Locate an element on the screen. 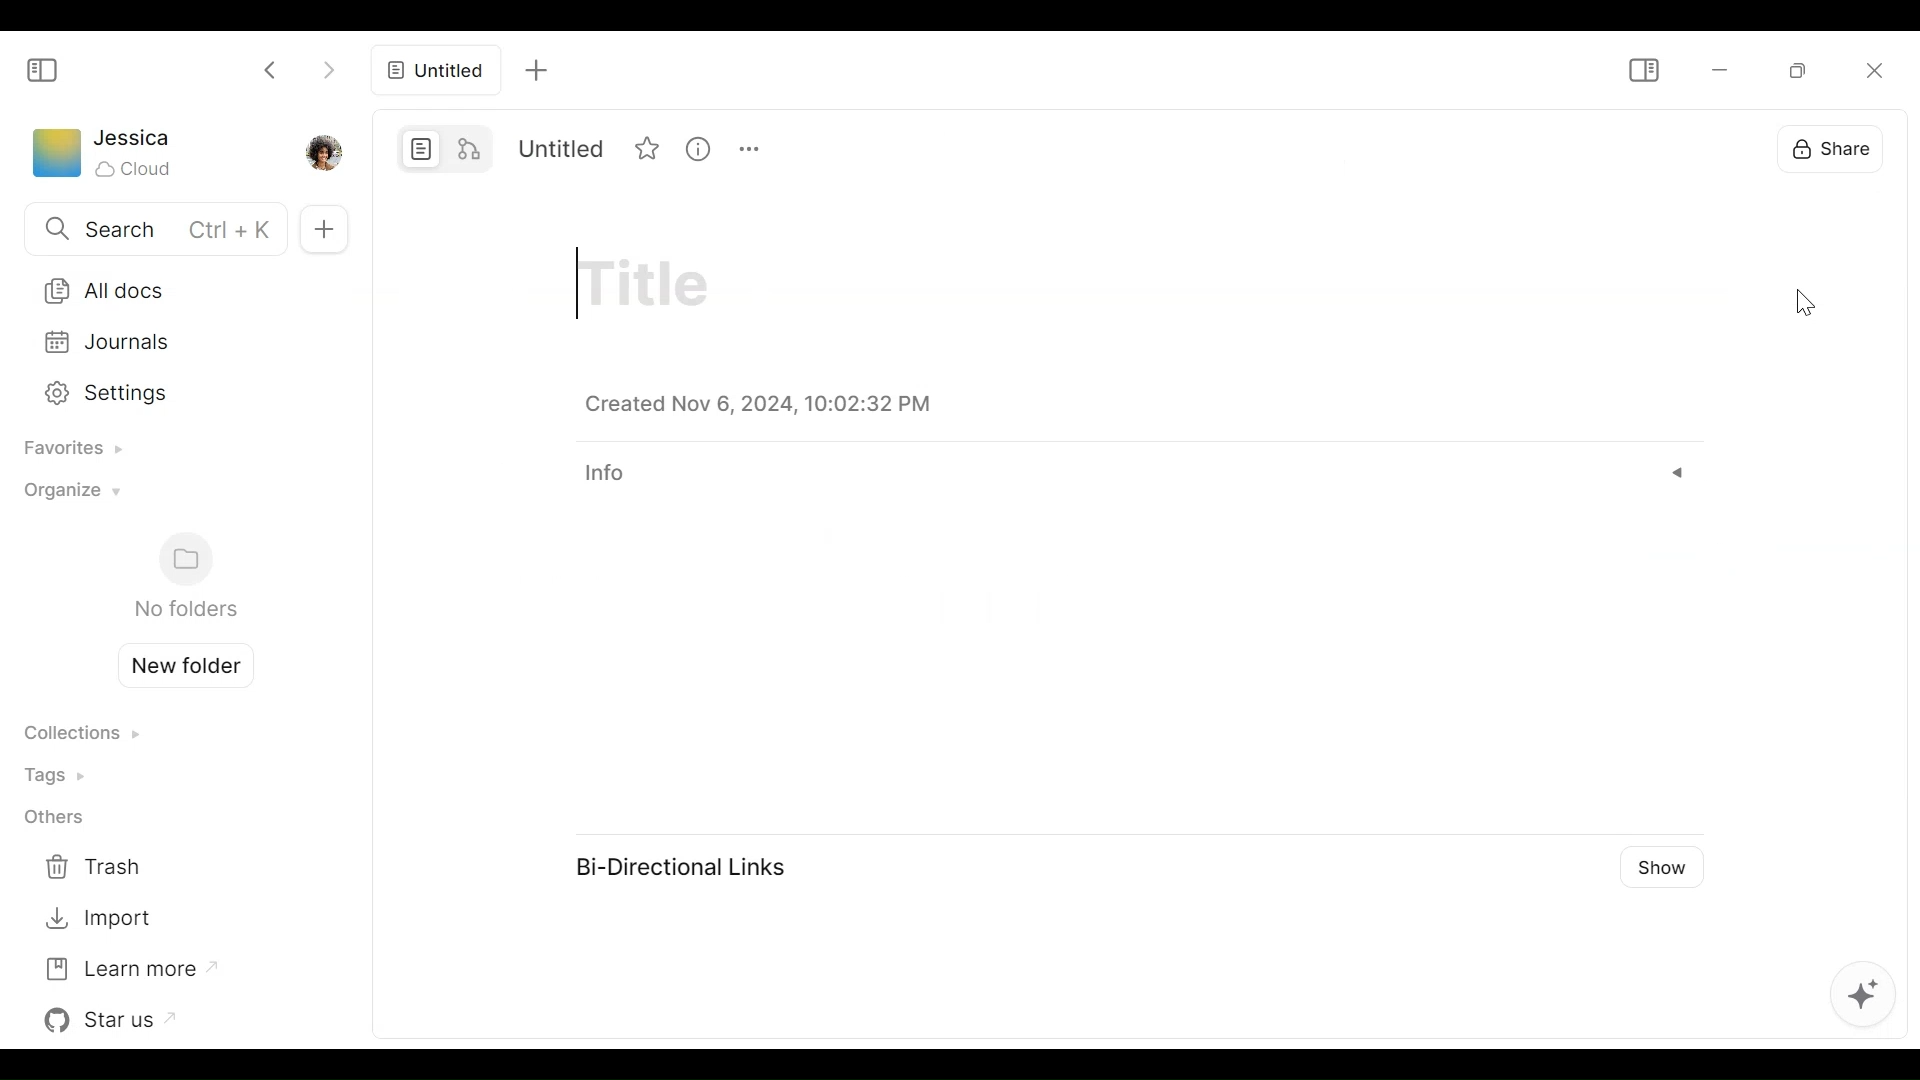 The height and width of the screenshot is (1080, 1920). Others is located at coordinates (53, 819).